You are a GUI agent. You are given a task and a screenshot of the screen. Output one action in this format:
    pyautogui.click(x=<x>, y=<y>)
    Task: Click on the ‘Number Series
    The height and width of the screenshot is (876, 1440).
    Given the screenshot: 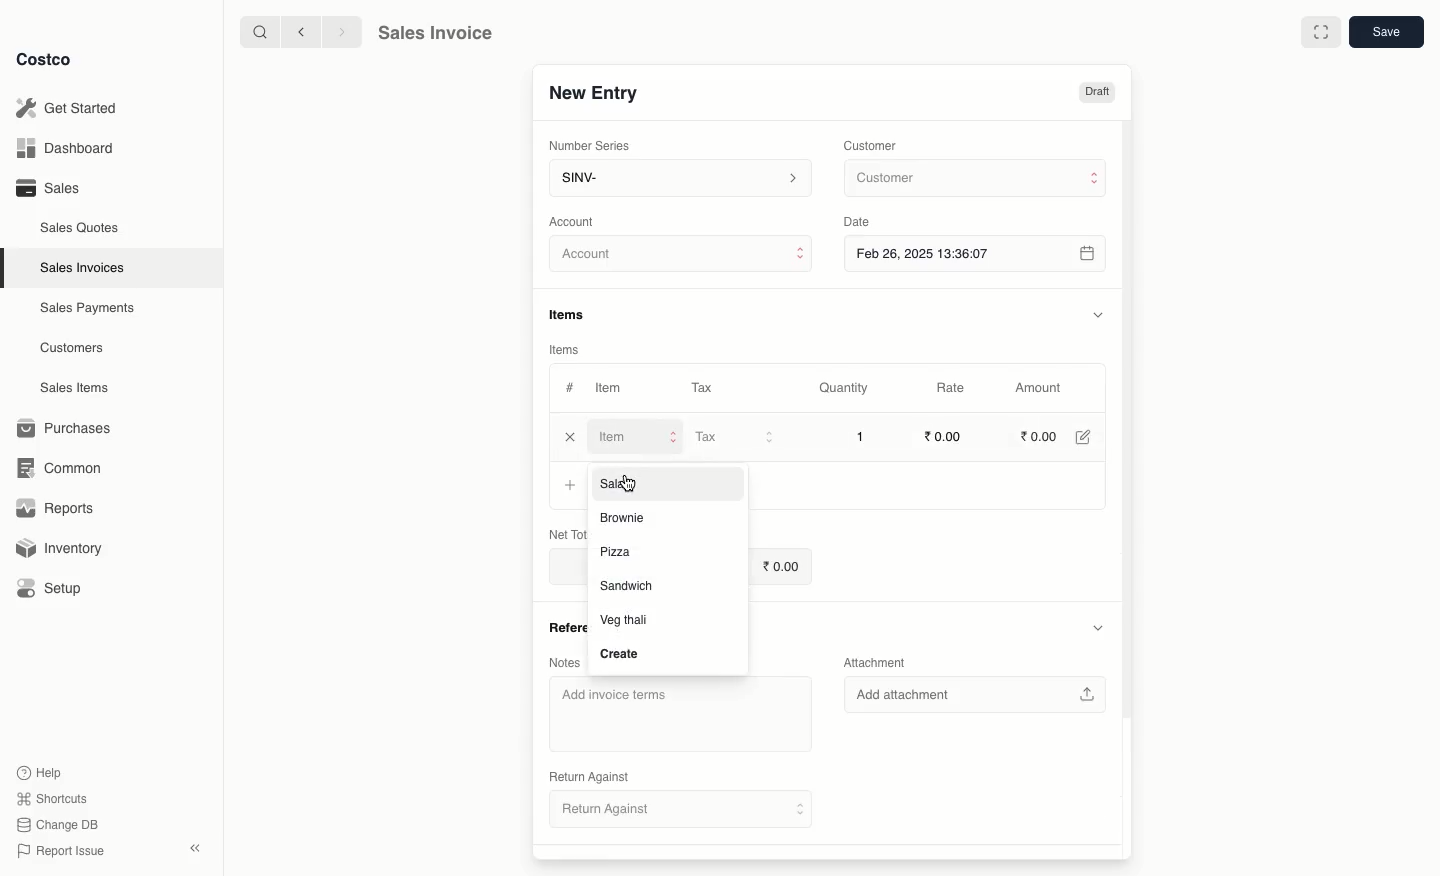 What is the action you would take?
    pyautogui.click(x=586, y=146)
    